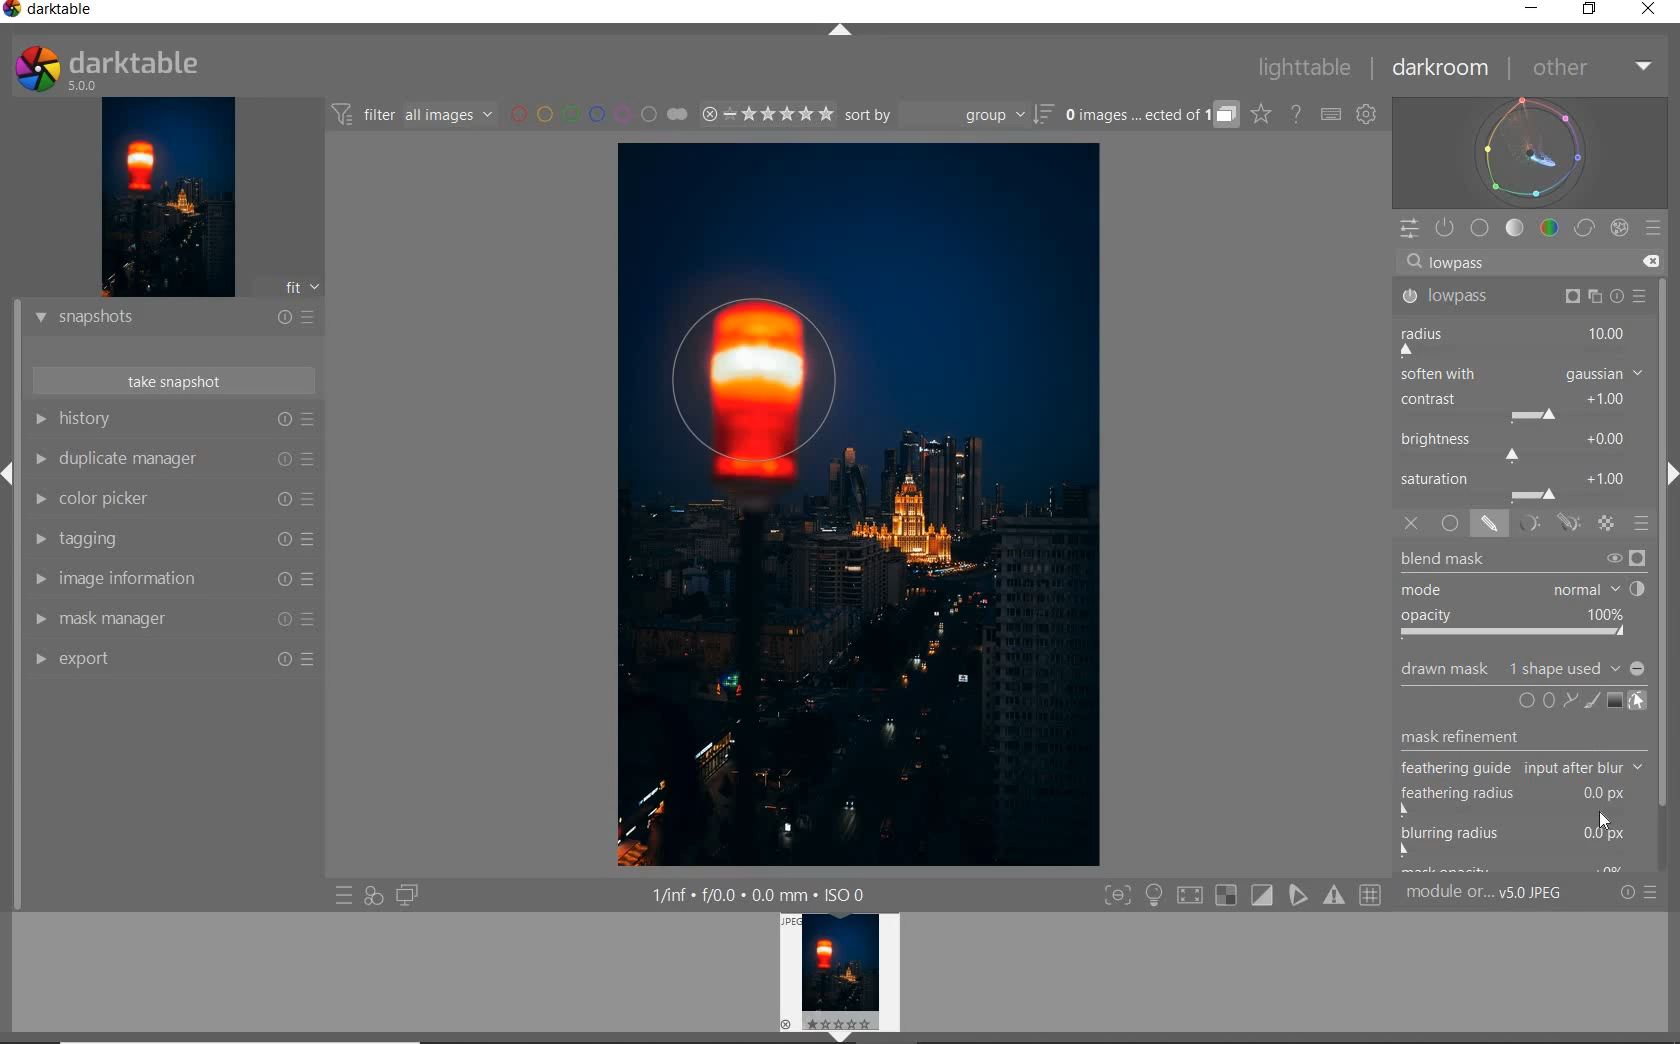 The height and width of the screenshot is (1044, 1680). I want to click on TOGGLE MODES, so click(1243, 895).